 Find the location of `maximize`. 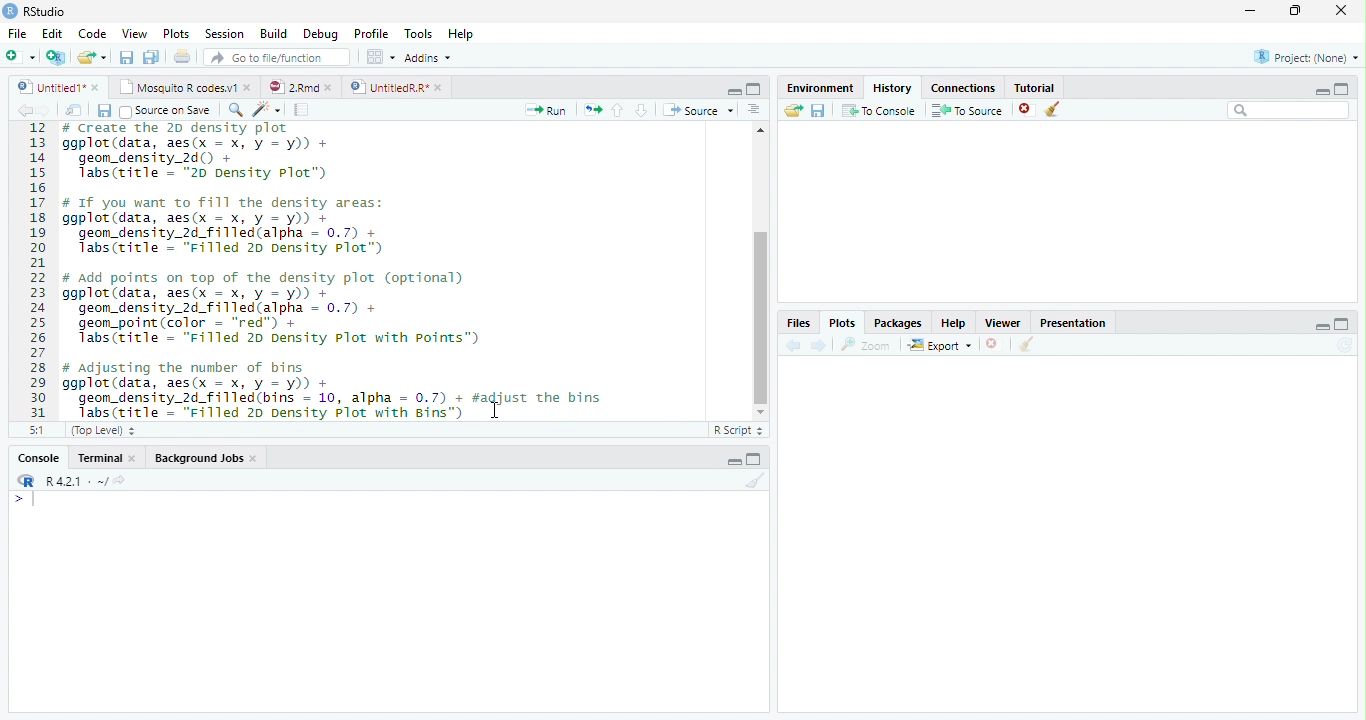

maximize is located at coordinates (756, 459).